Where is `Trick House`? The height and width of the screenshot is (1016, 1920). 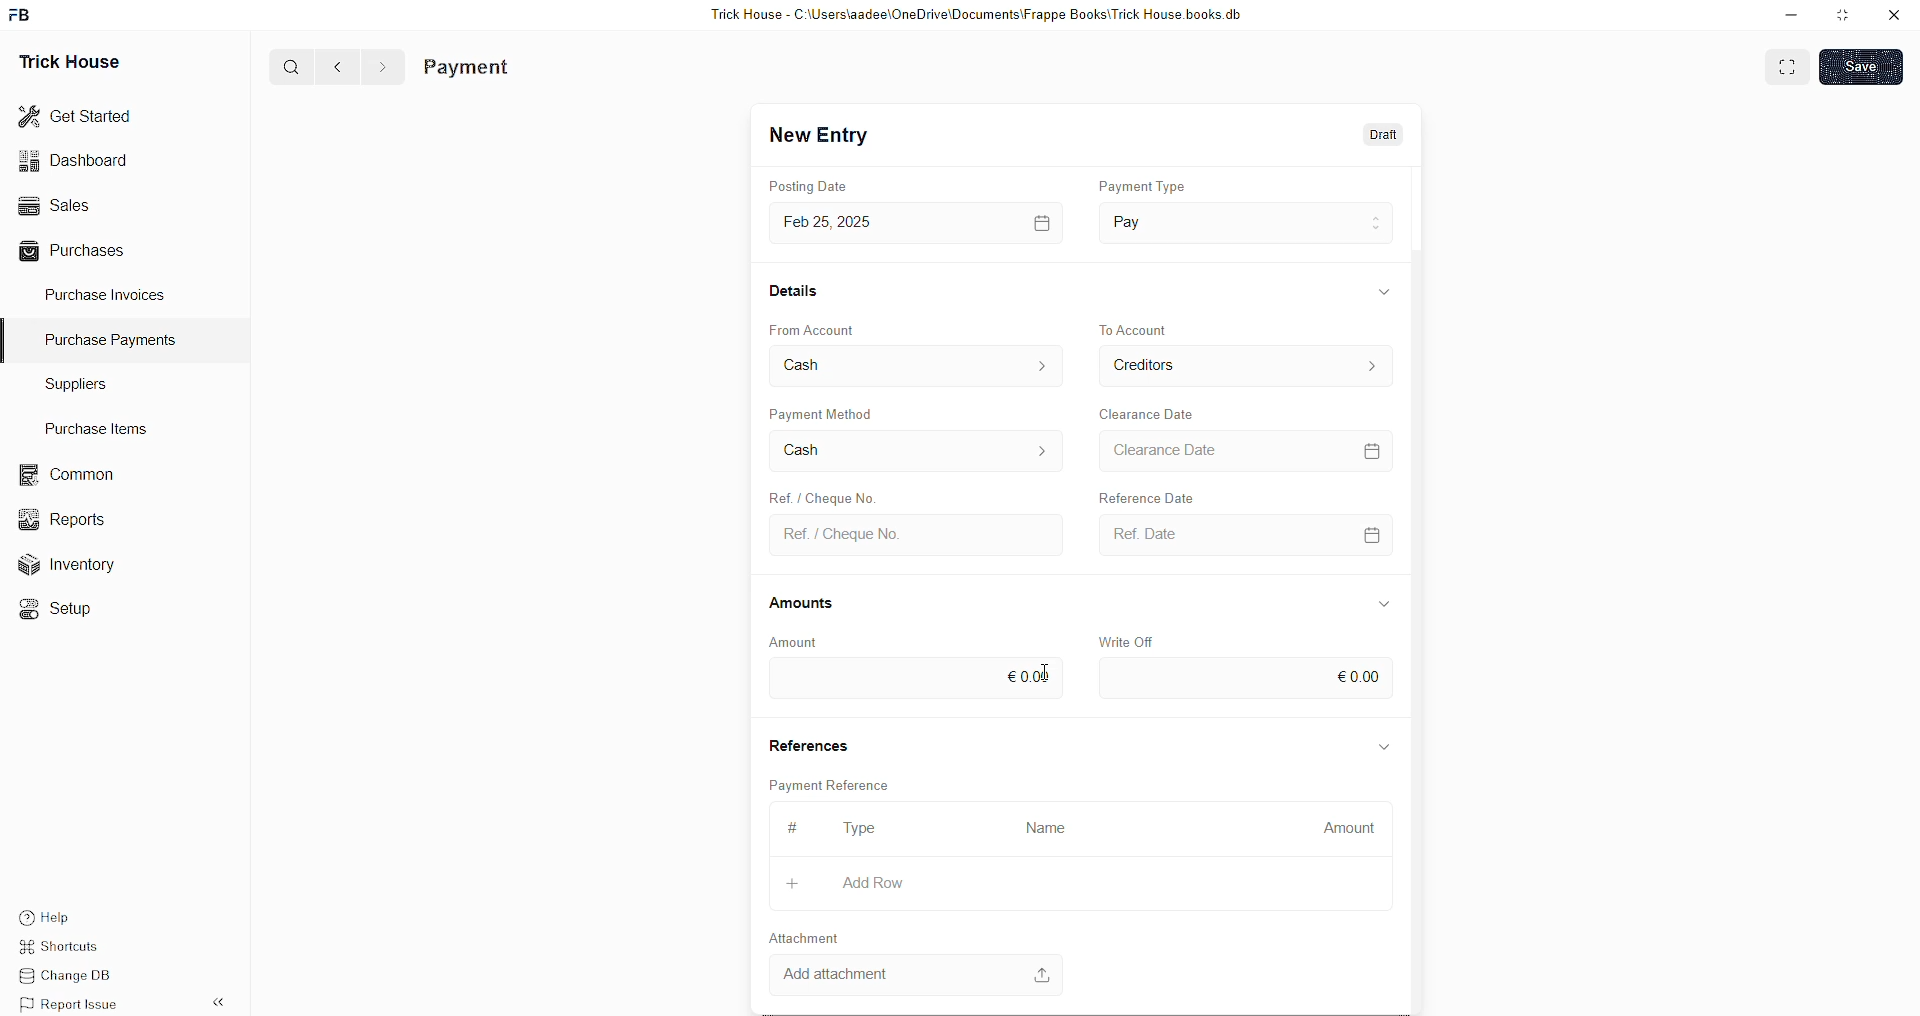
Trick House is located at coordinates (63, 60).